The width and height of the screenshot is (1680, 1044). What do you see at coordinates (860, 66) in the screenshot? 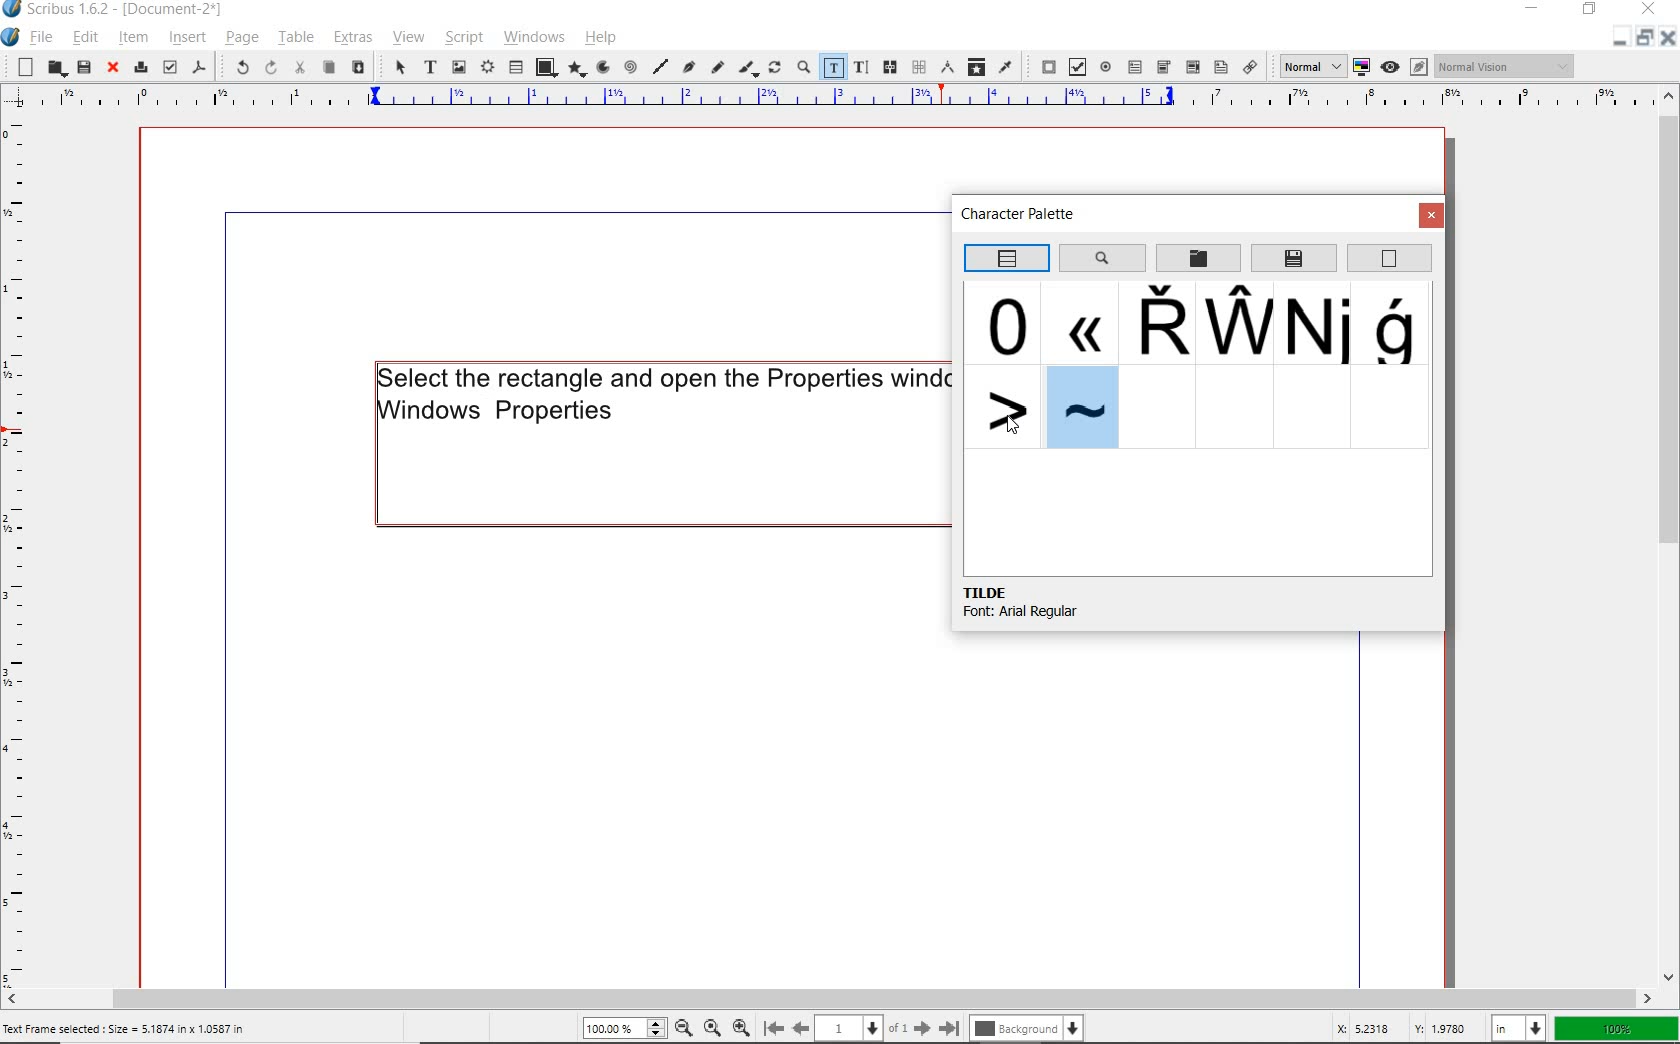
I see `edit text with story editor` at bounding box center [860, 66].